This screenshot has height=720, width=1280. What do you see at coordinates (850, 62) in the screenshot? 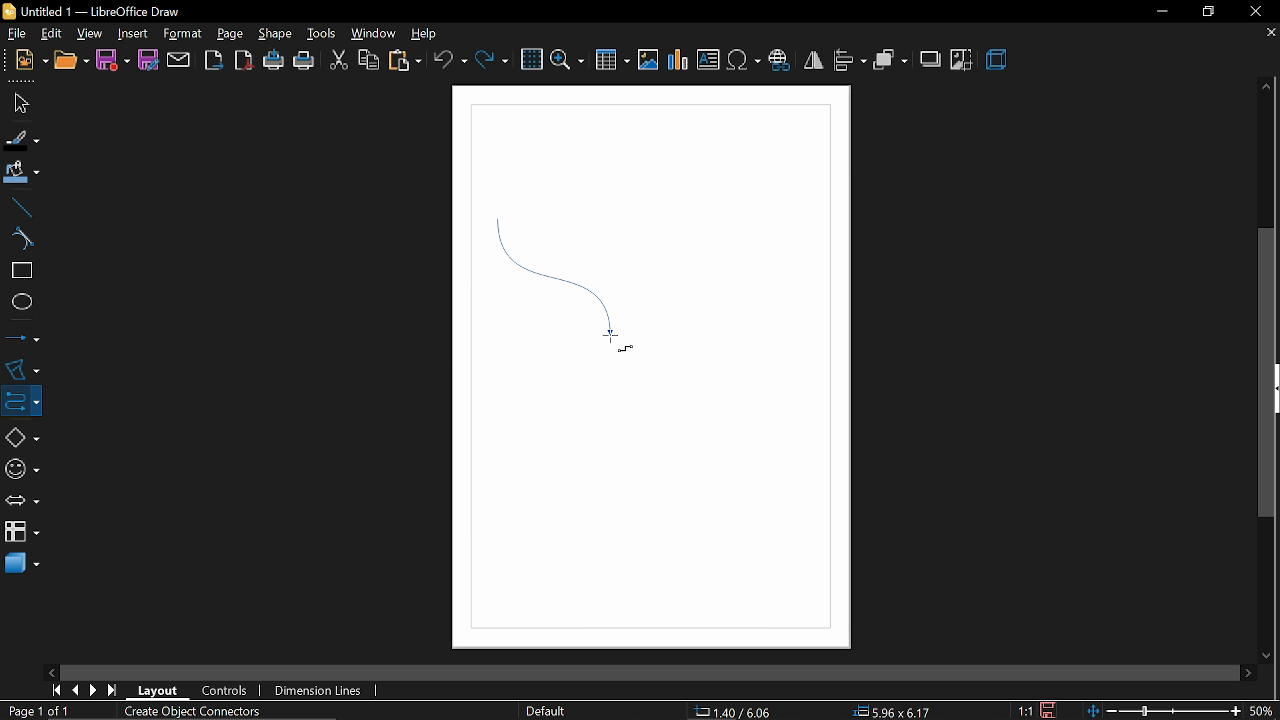
I see `align` at bounding box center [850, 62].